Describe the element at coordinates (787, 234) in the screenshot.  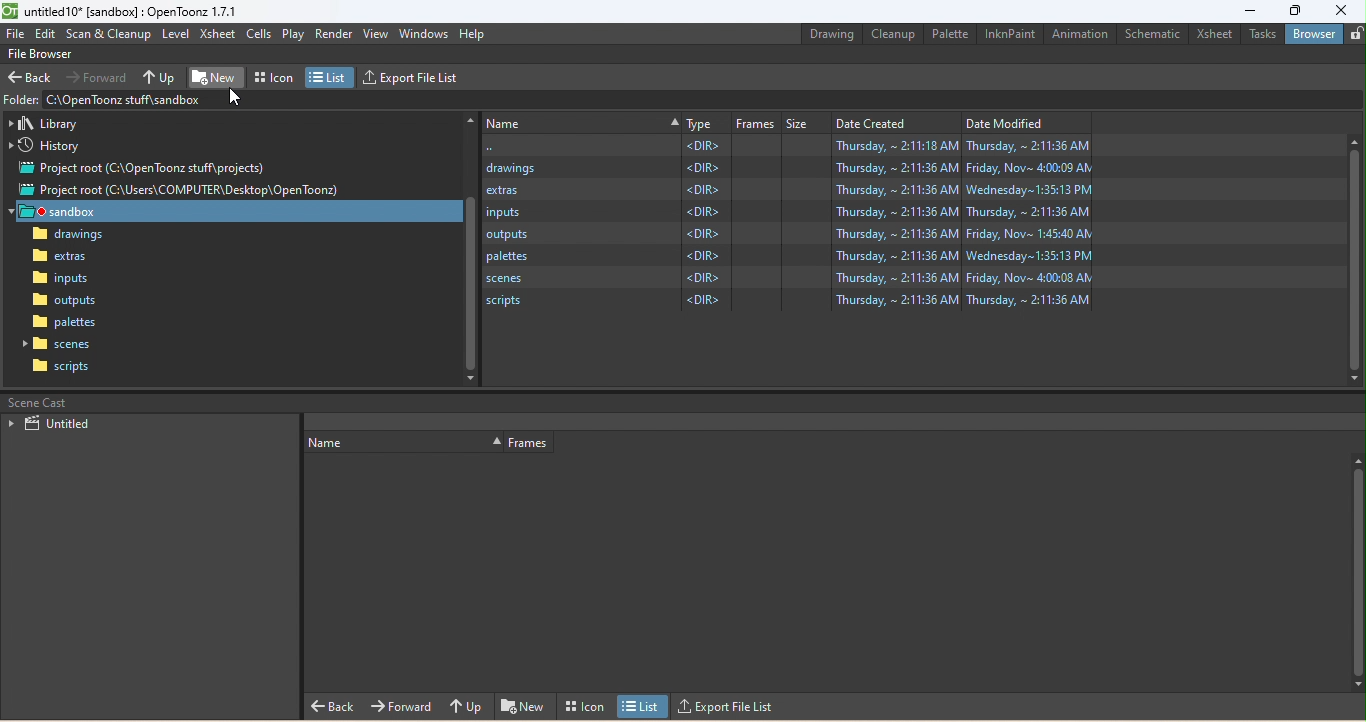
I see `outputs` at that location.